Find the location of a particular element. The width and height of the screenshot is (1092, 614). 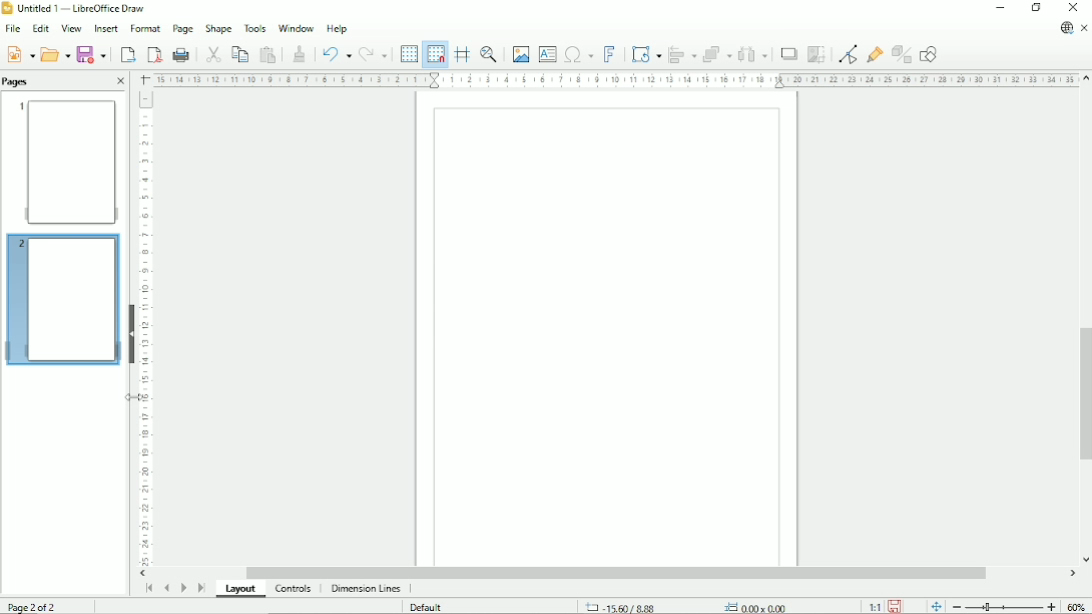

Pages is located at coordinates (18, 81).